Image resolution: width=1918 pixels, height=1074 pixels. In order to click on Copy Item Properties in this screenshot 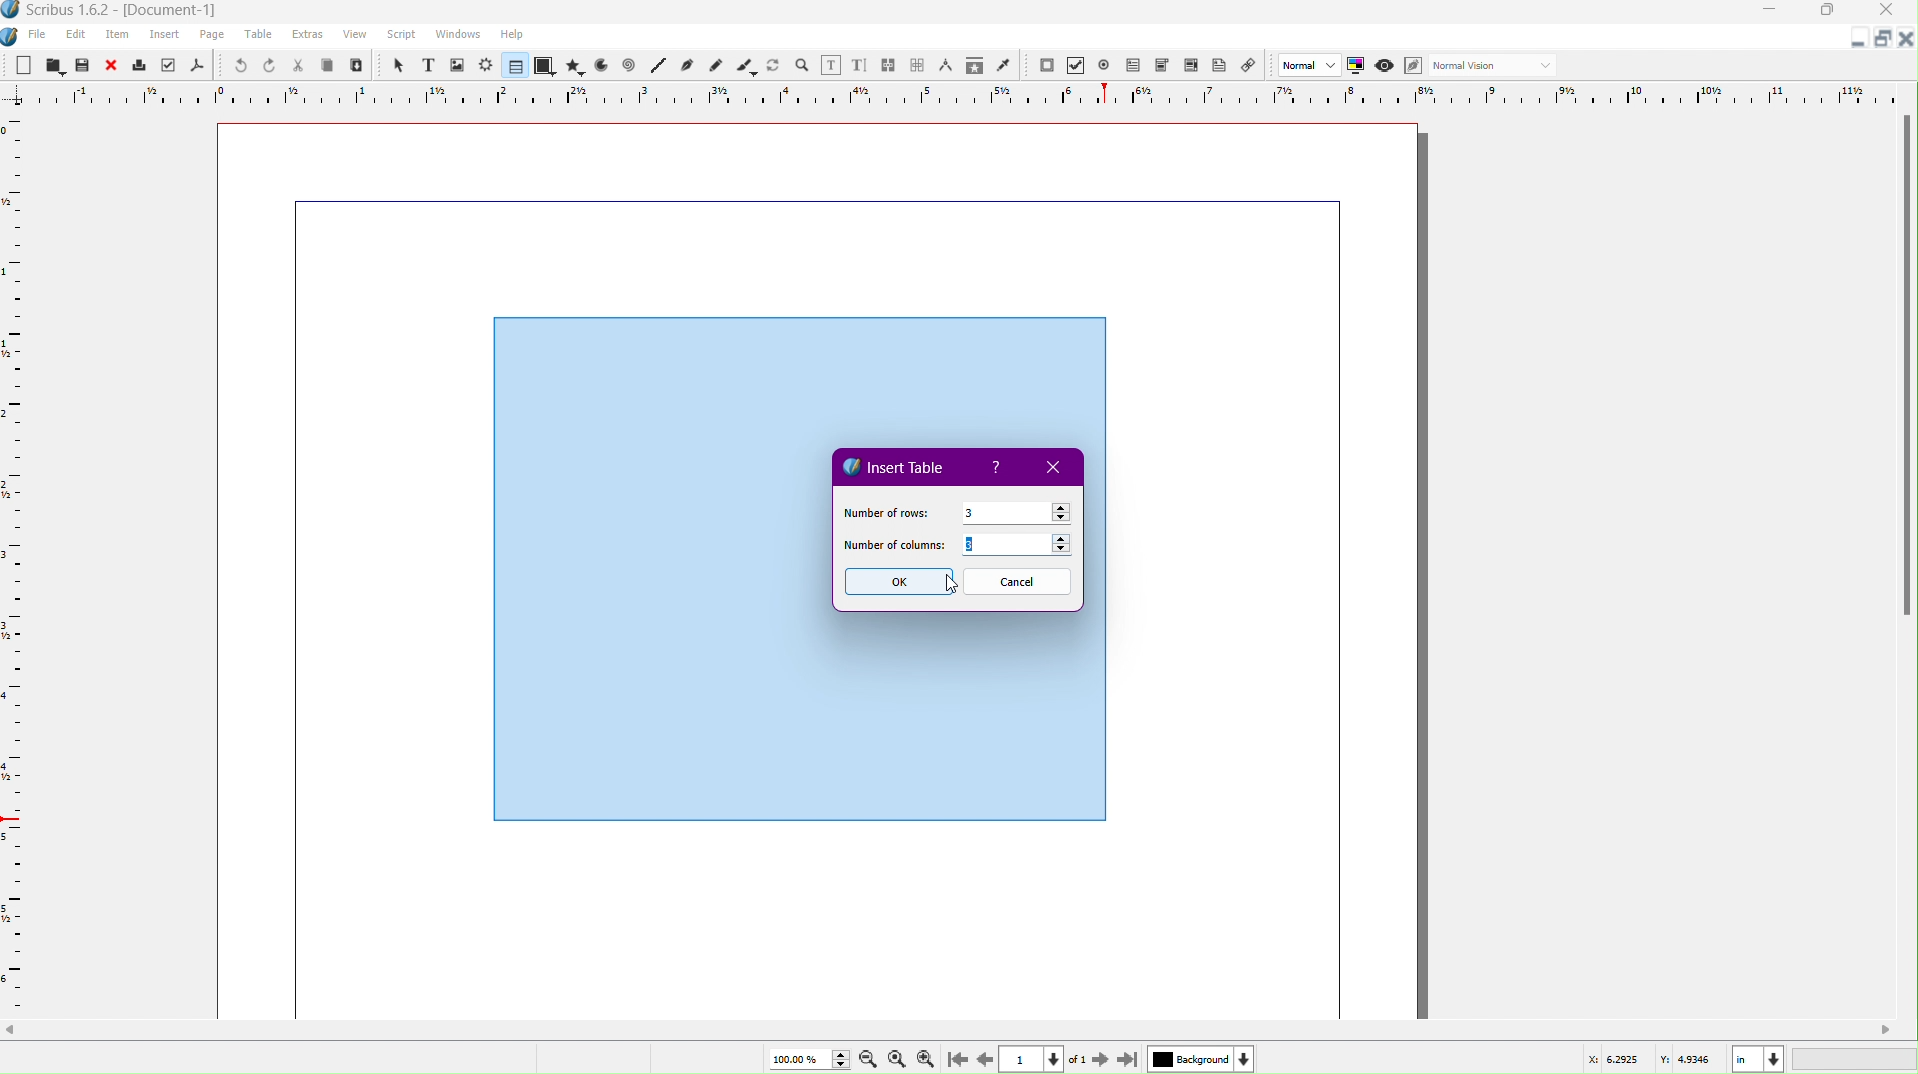, I will do `click(973, 66)`.